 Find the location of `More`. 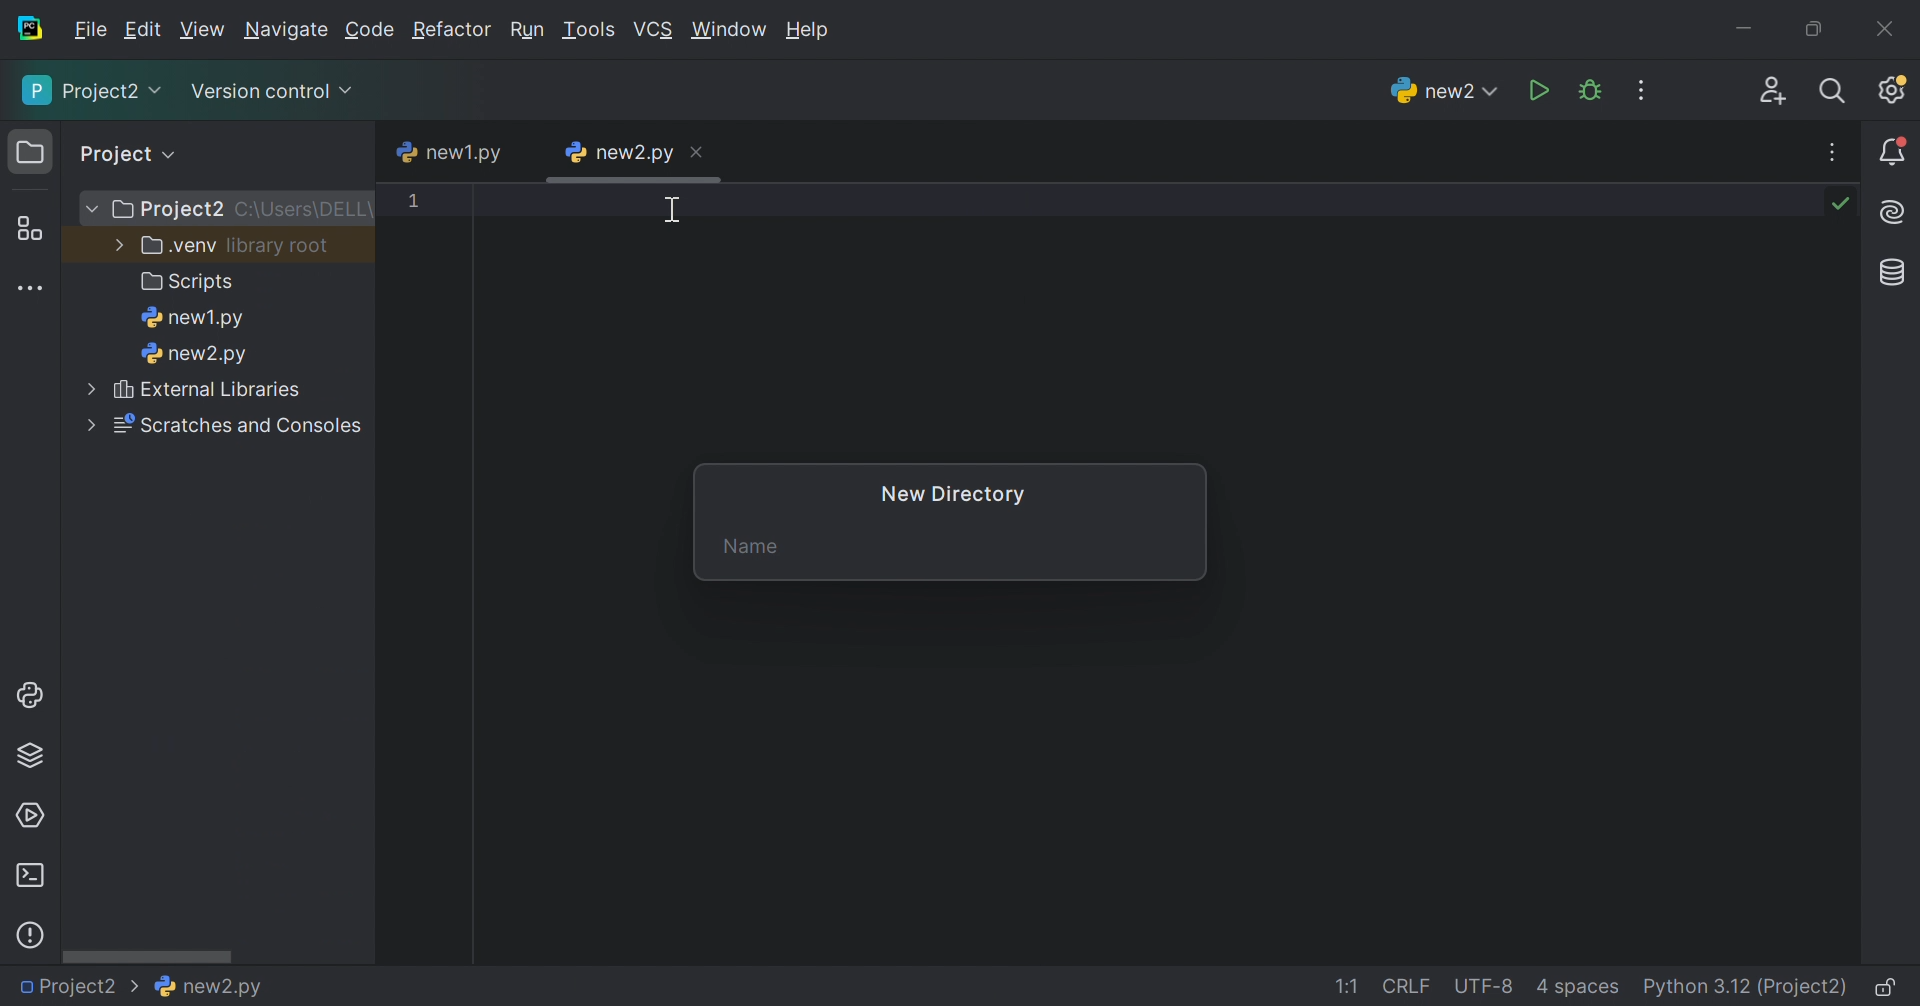

More is located at coordinates (89, 206).